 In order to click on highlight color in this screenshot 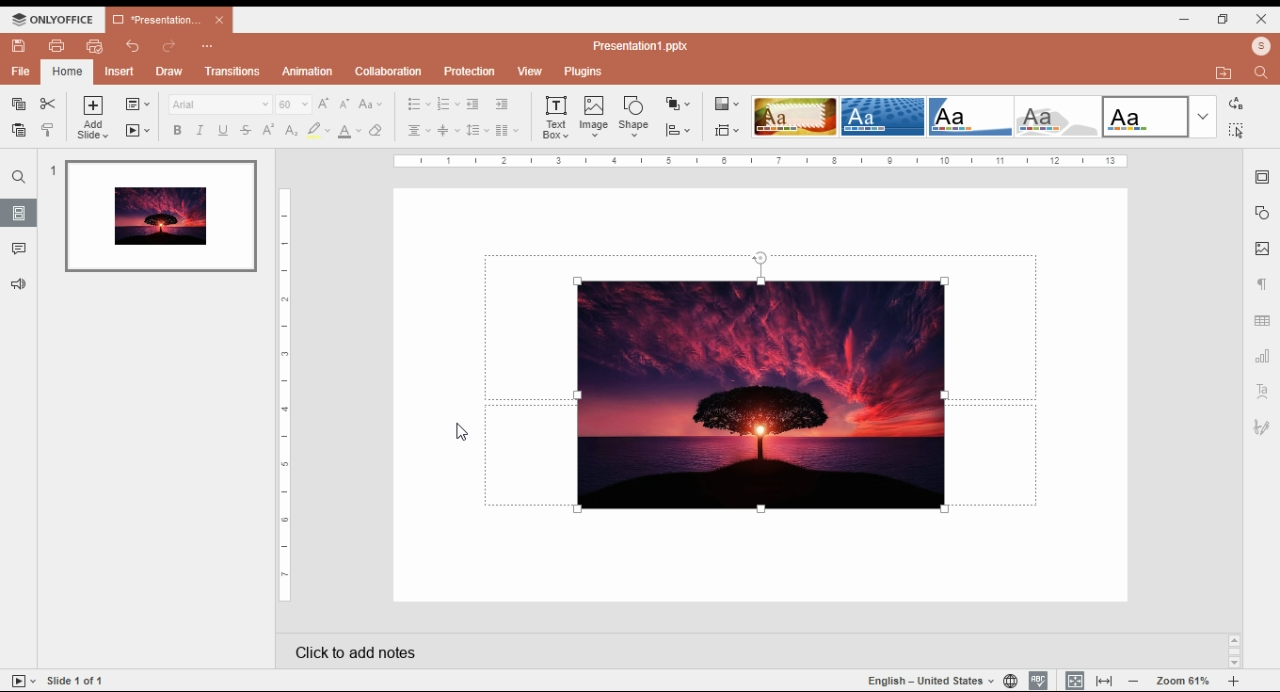, I will do `click(317, 130)`.